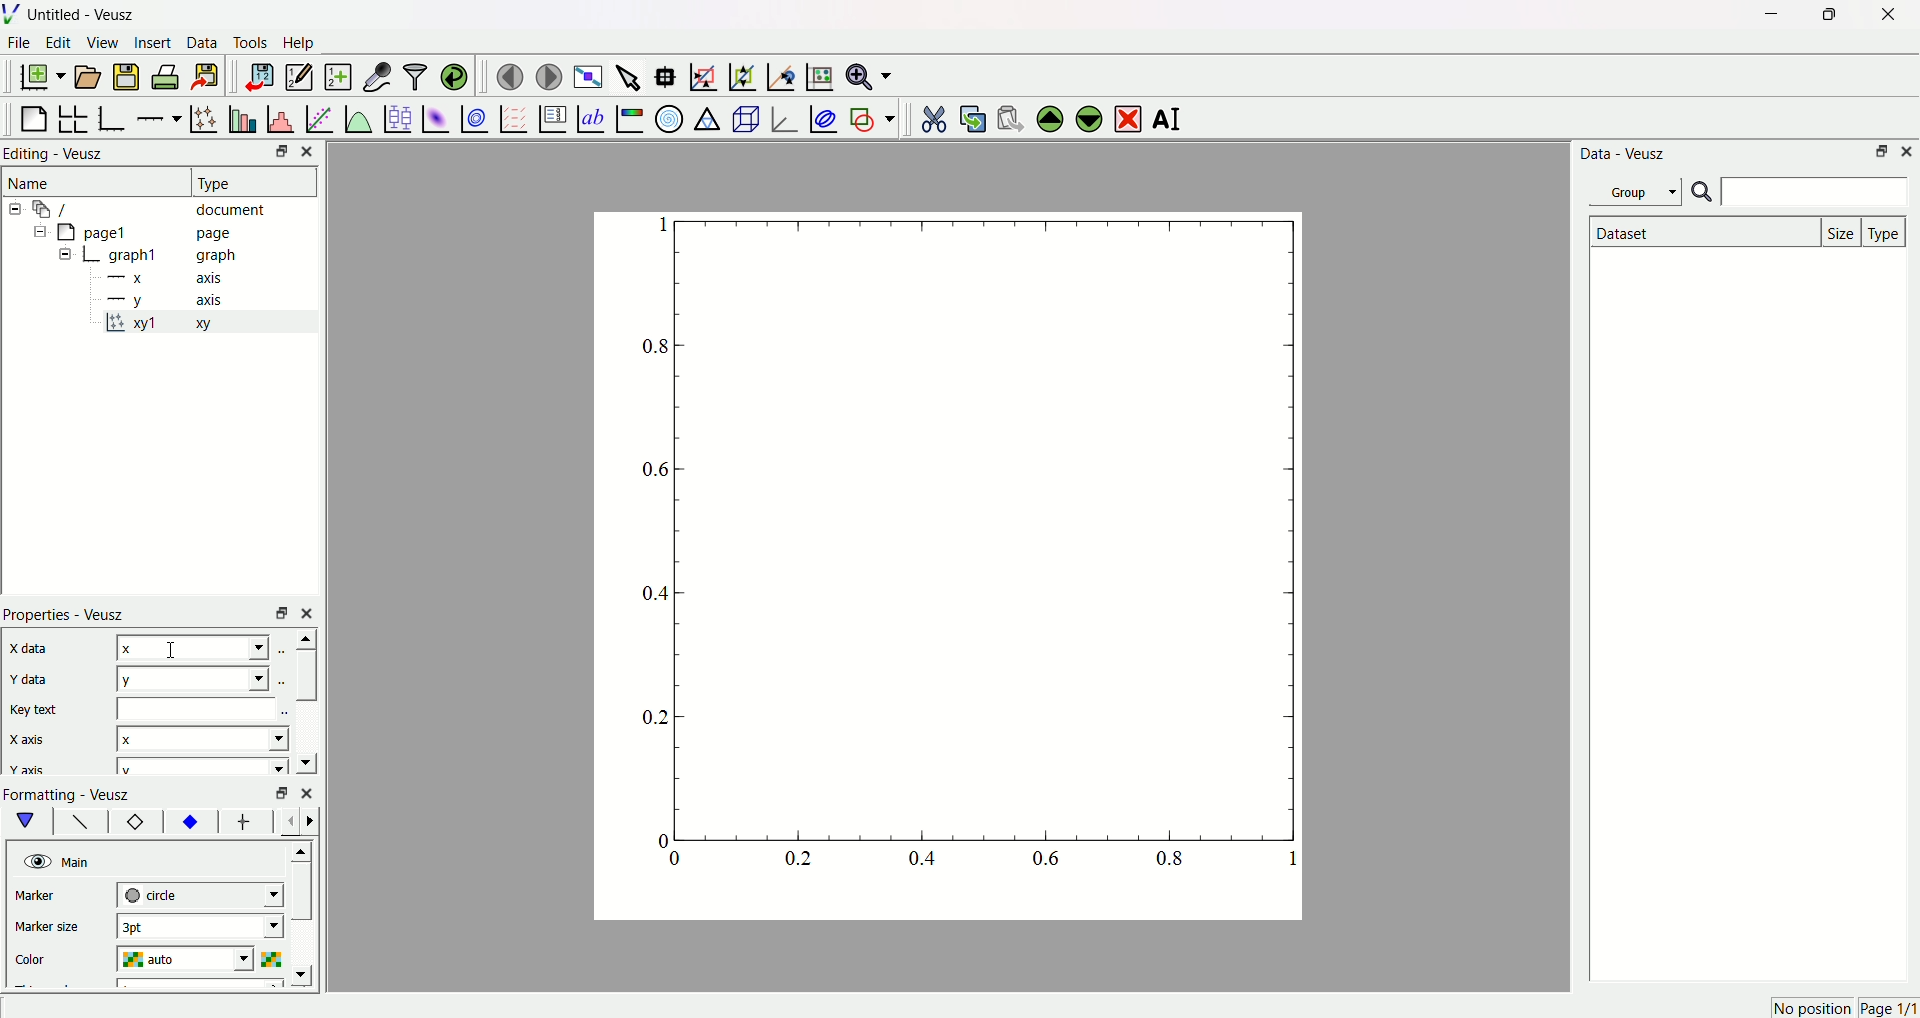 This screenshot has height=1018, width=1920. I want to click on plot a function, so click(357, 118).